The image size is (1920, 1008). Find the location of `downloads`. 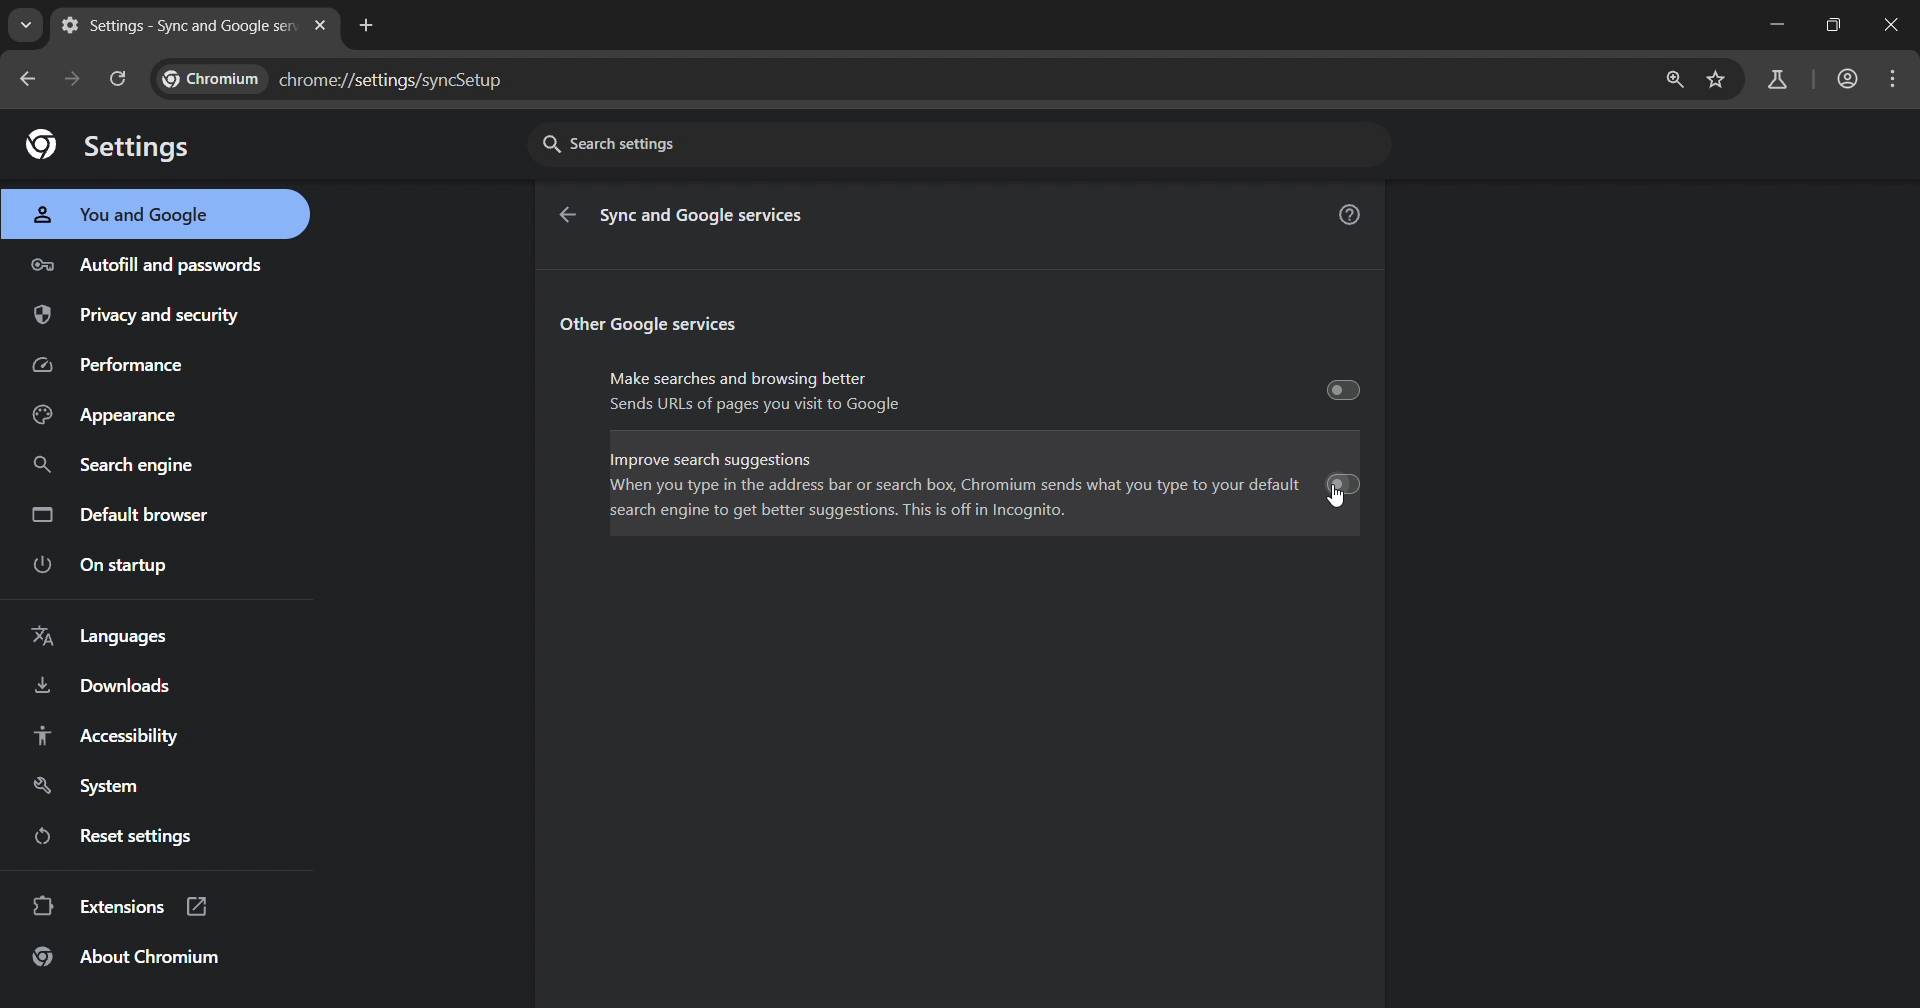

downloads is located at coordinates (108, 685).